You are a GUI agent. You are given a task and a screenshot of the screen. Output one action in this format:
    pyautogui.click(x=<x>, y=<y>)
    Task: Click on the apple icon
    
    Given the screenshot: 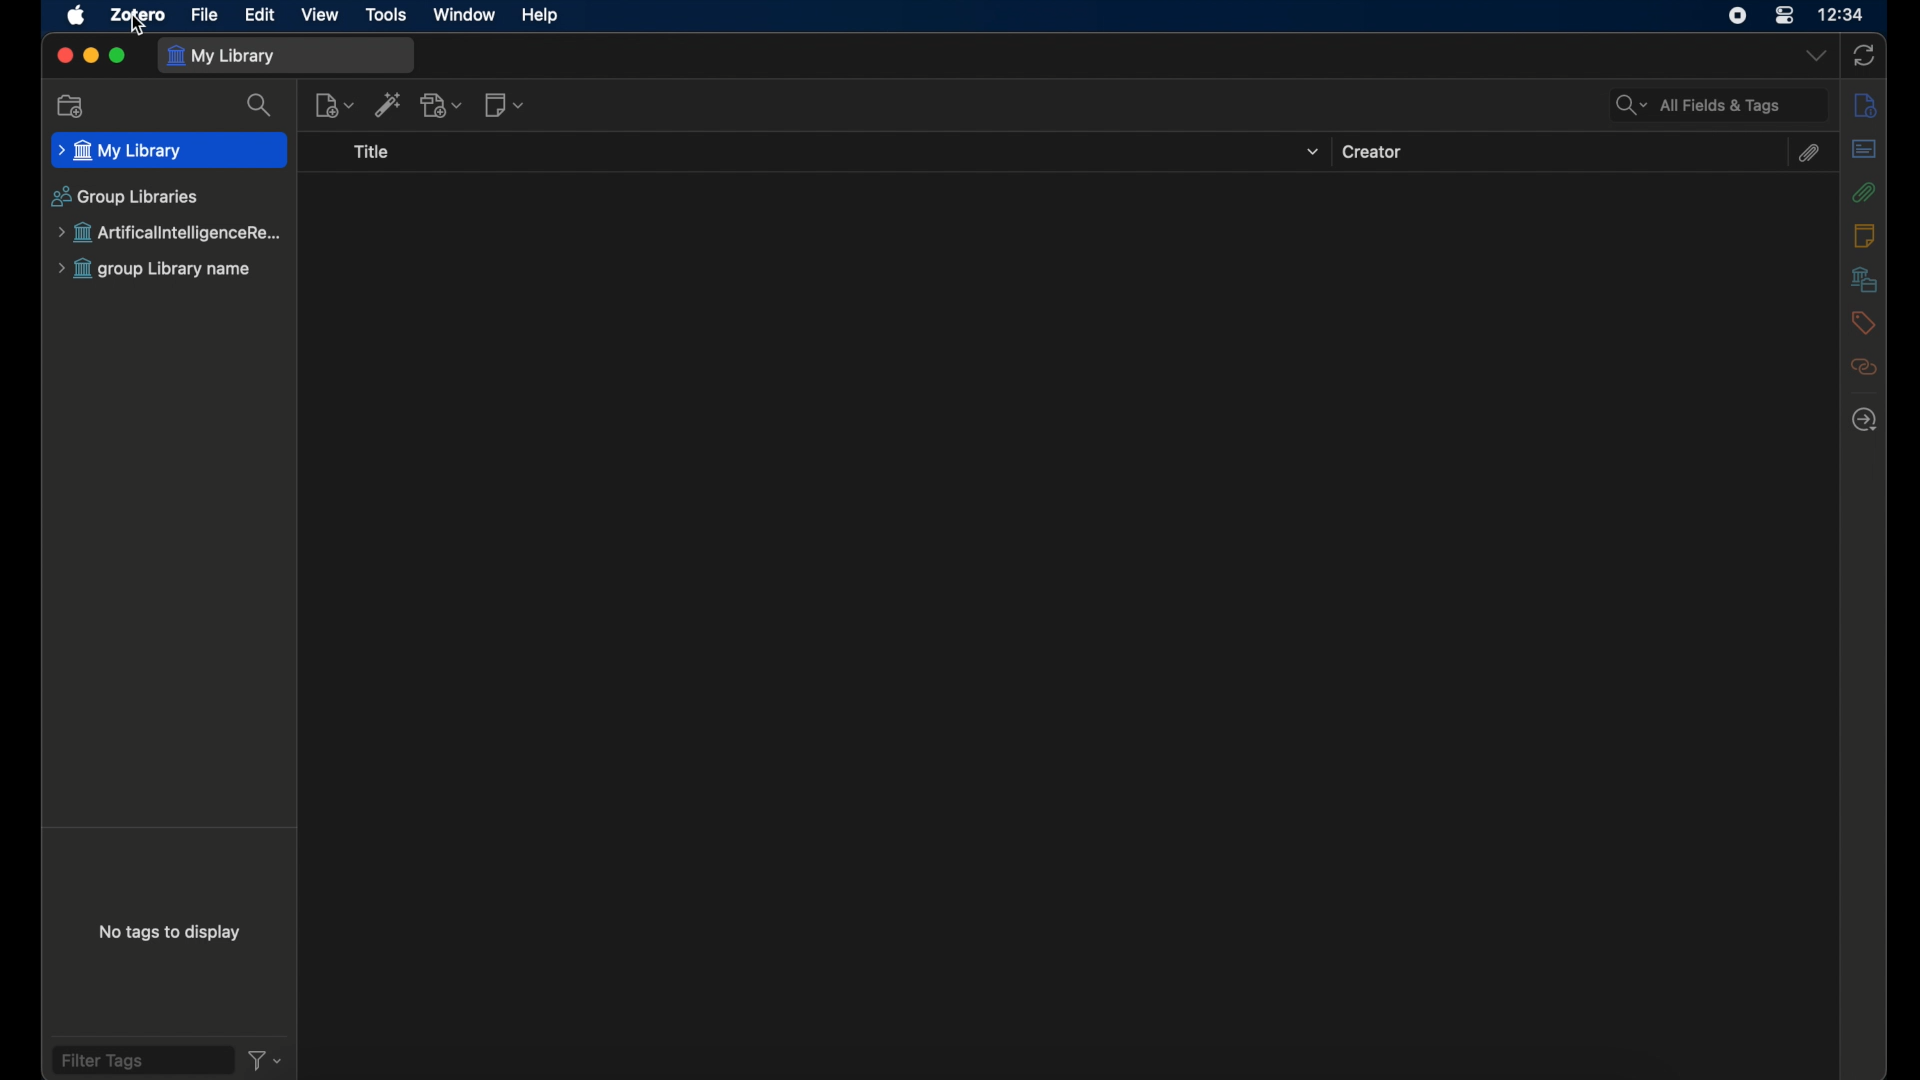 What is the action you would take?
    pyautogui.click(x=75, y=16)
    